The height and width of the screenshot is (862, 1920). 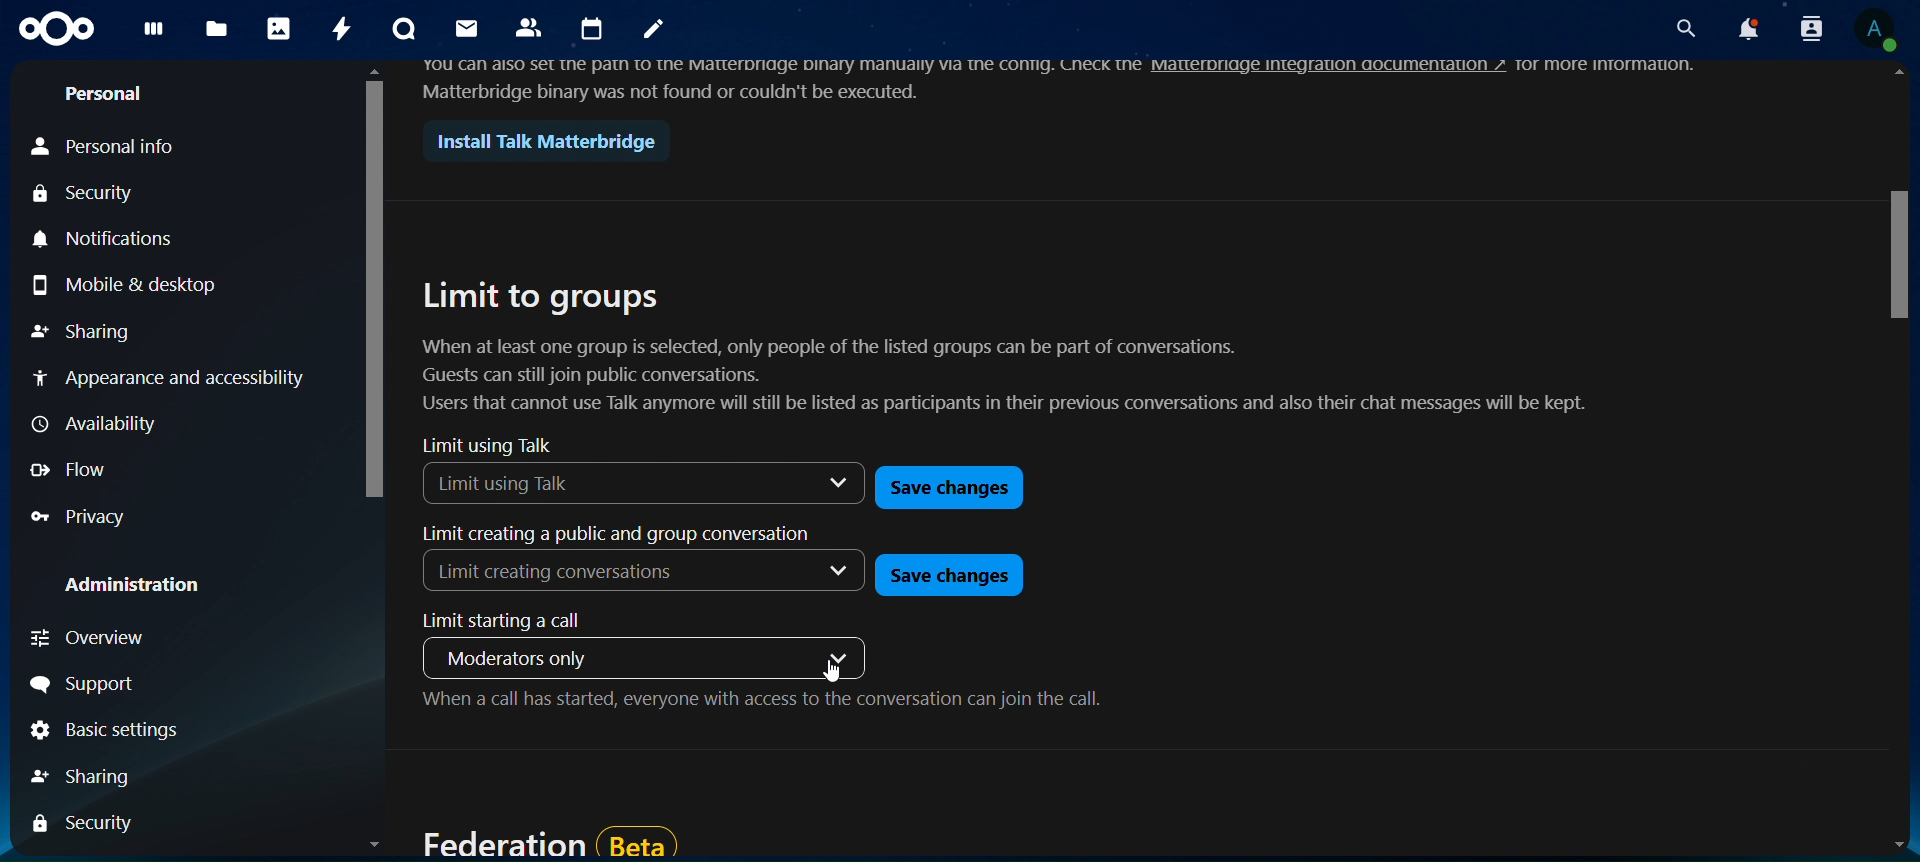 I want to click on limit creating a public and group conversation, so click(x=611, y=535).